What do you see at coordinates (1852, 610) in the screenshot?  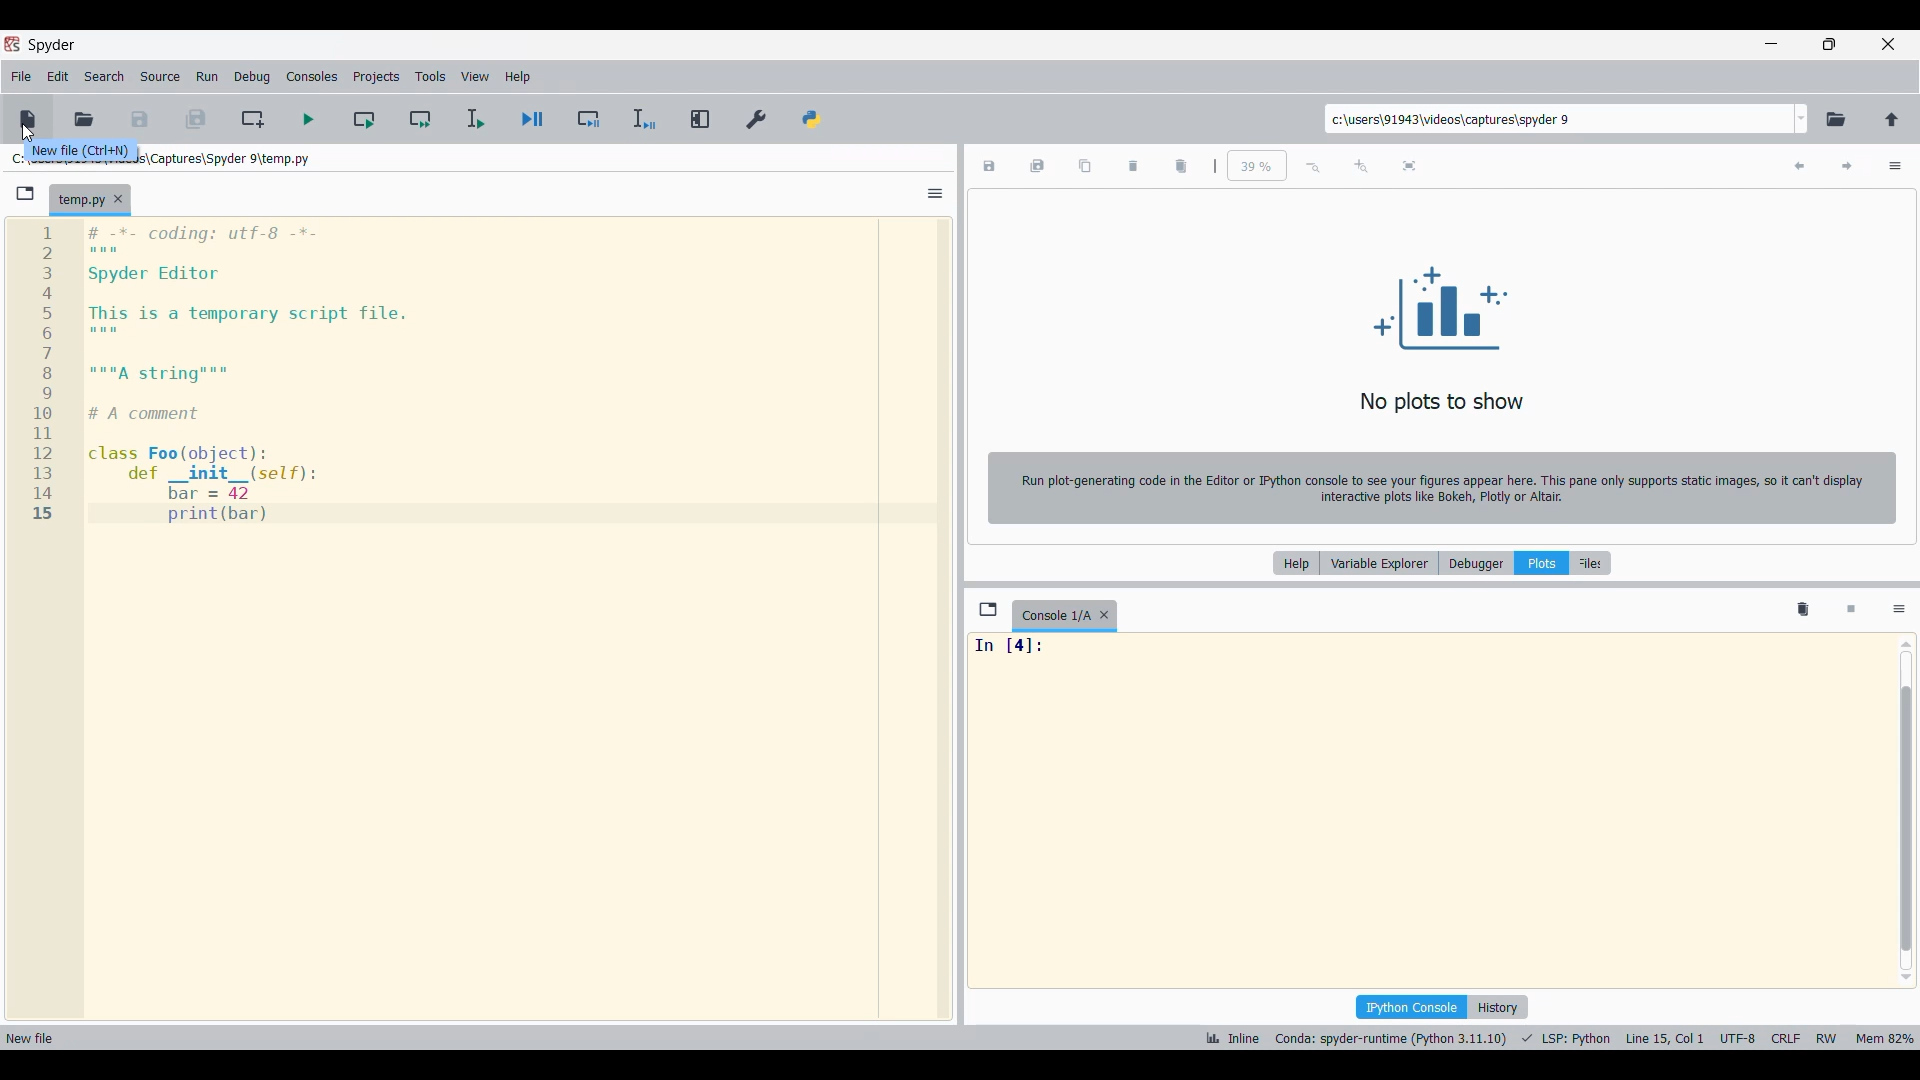 I see `Interrupt kernel` at bounding box center [1852, 610].